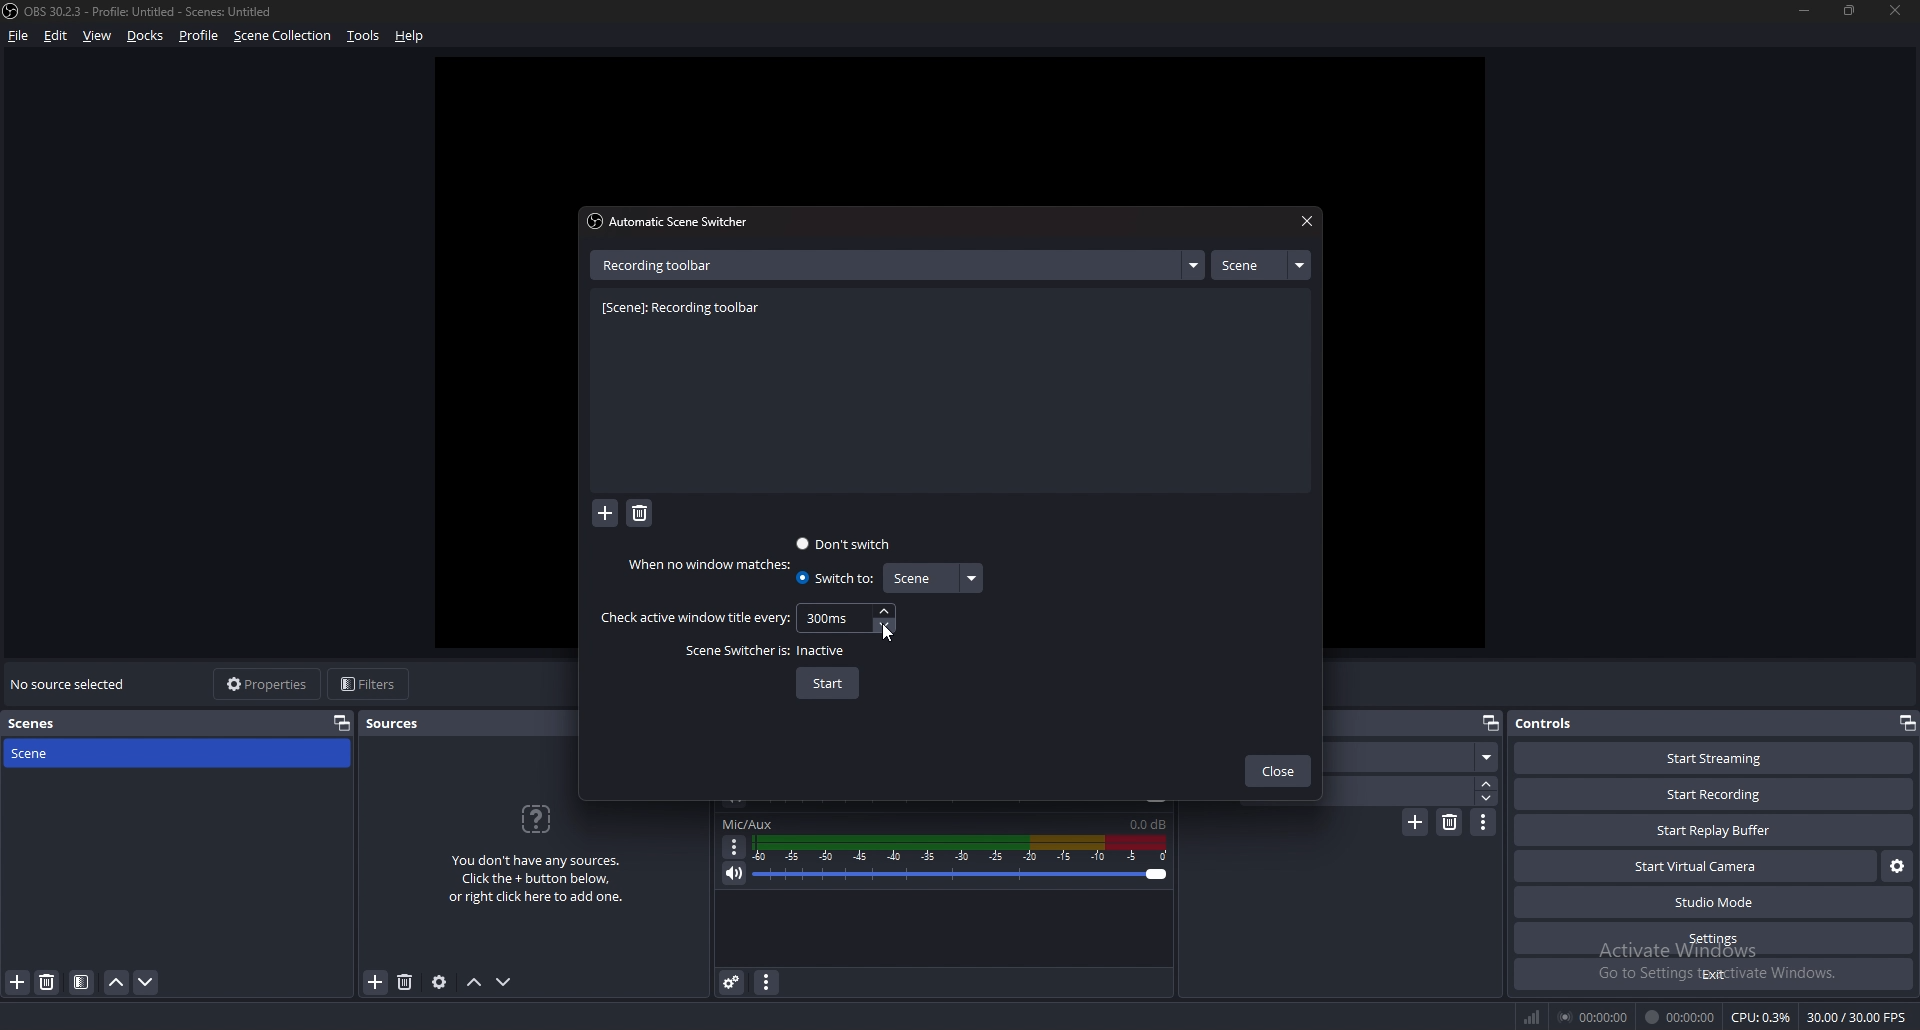 This screenshot has height=1030, width=1920. What do you see at coordinates (884, 611) in the screenshot?
I see `increase time` at bounding box center [884, 611].